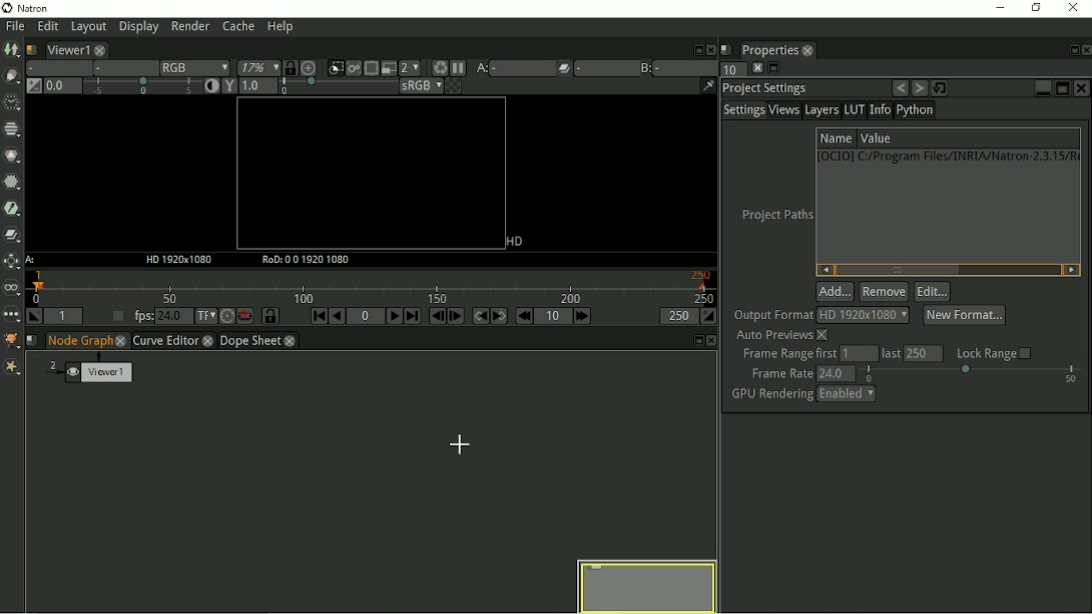 The width and height of the screenshot is (1092, 614). Describe the element at coordinates (303, 87) in the screenshot. I see `Gamma correction` at that location.